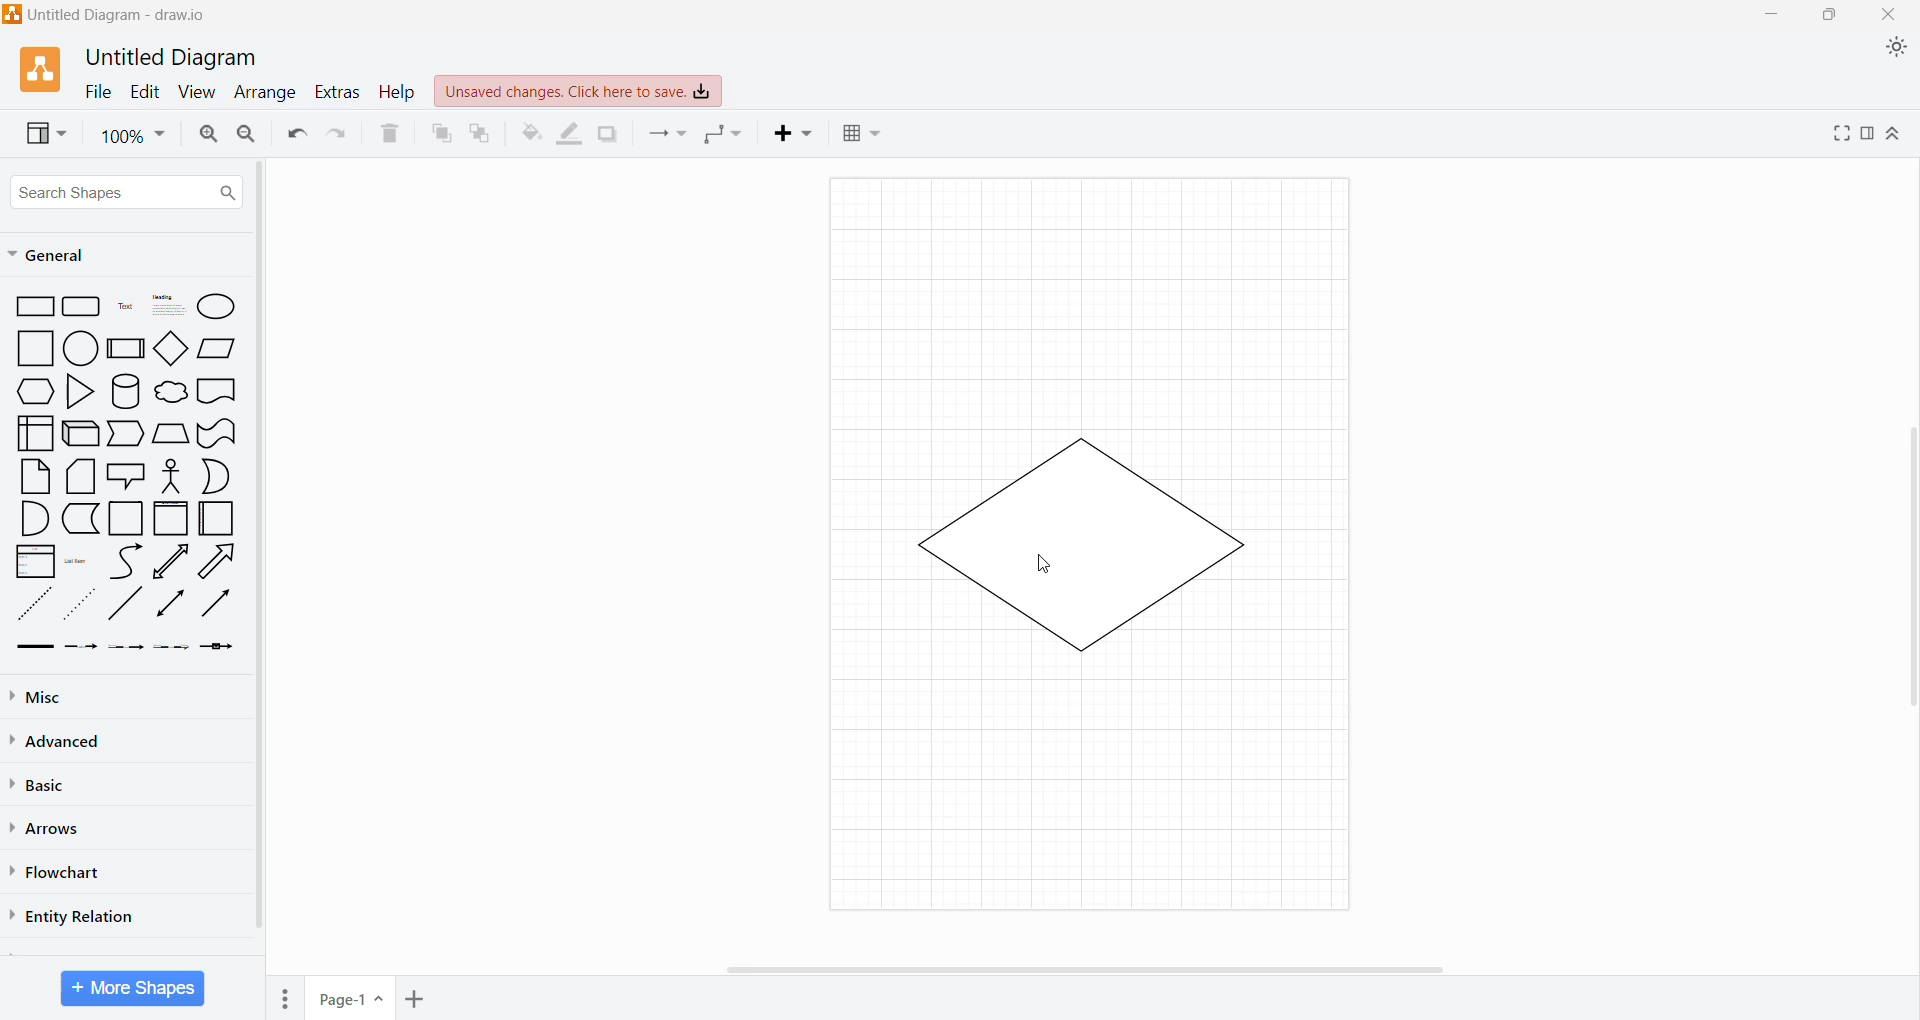 The image size is (1920, 1020). Describe the element at coordinates (217, 434) in the screenshot. I see `Tape` at that location.